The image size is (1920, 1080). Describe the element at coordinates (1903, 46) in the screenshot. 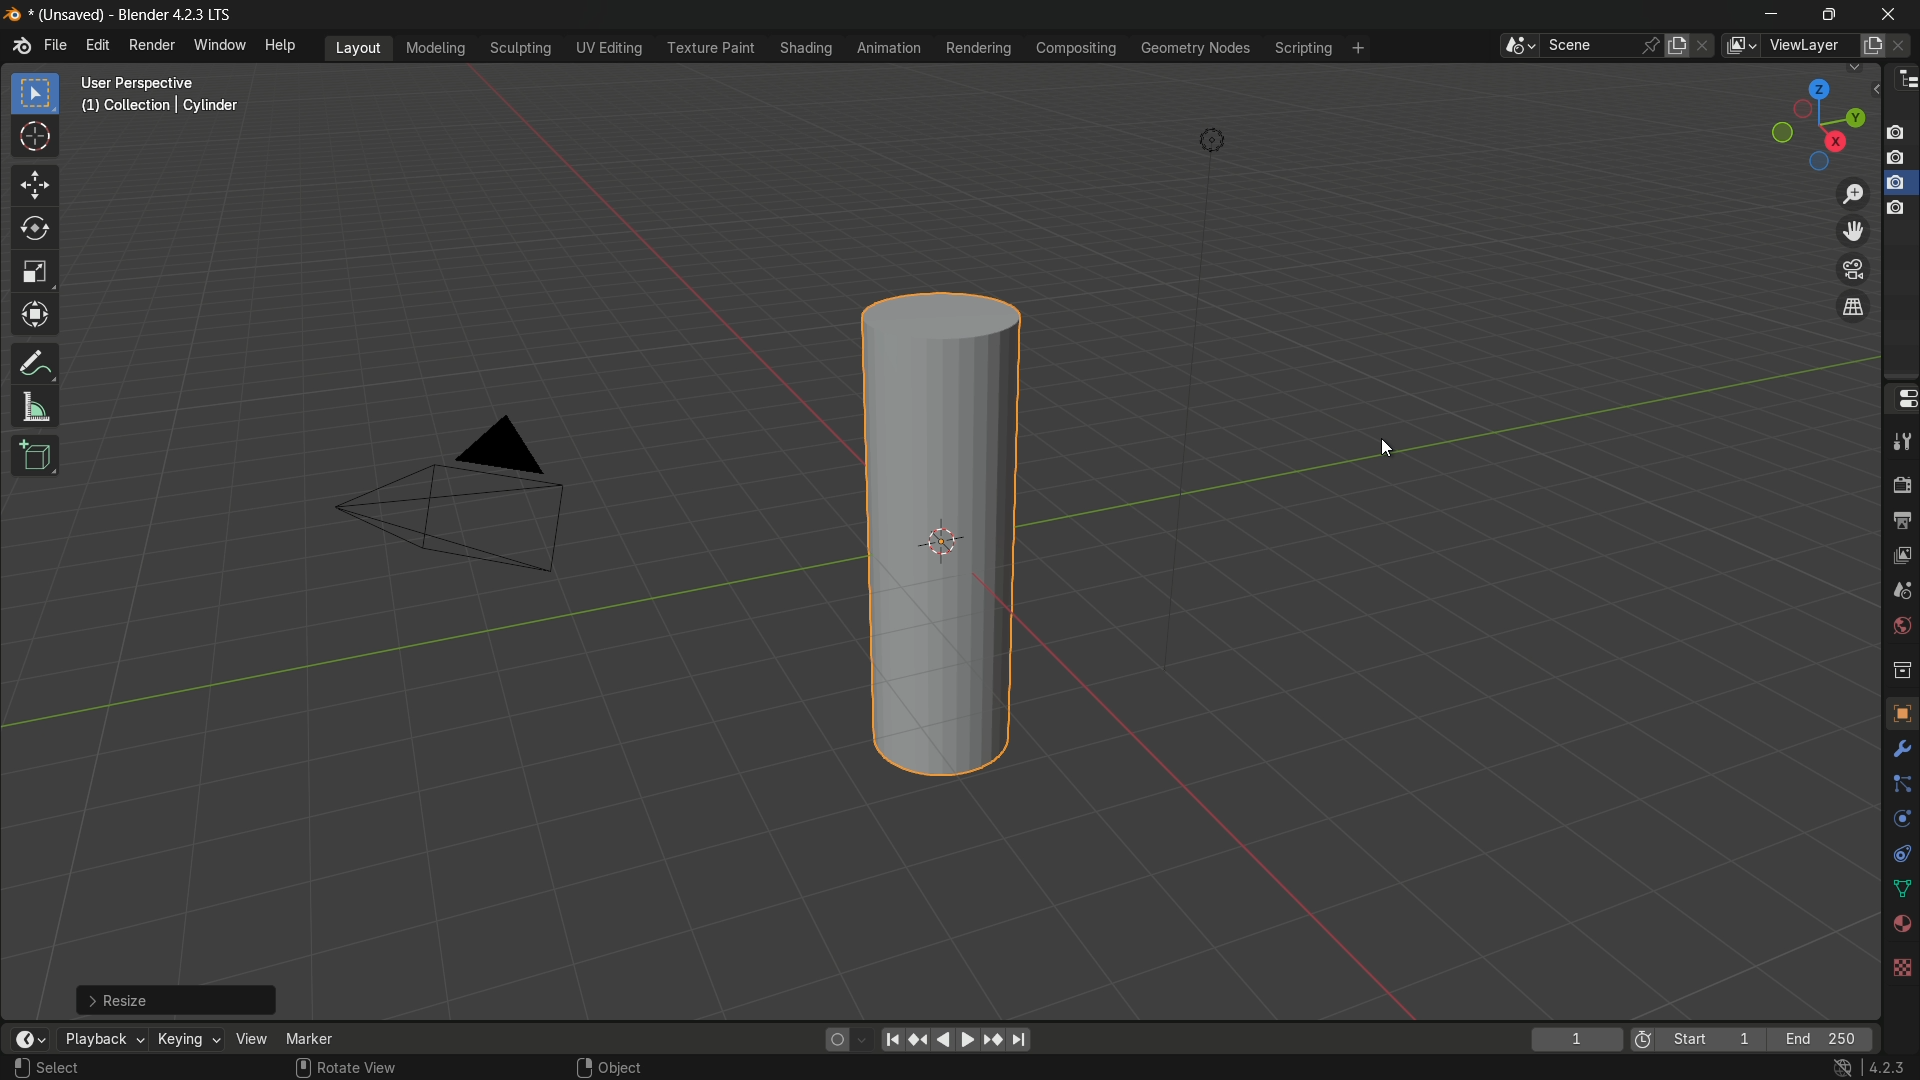

I see `remove view layer` at that location.